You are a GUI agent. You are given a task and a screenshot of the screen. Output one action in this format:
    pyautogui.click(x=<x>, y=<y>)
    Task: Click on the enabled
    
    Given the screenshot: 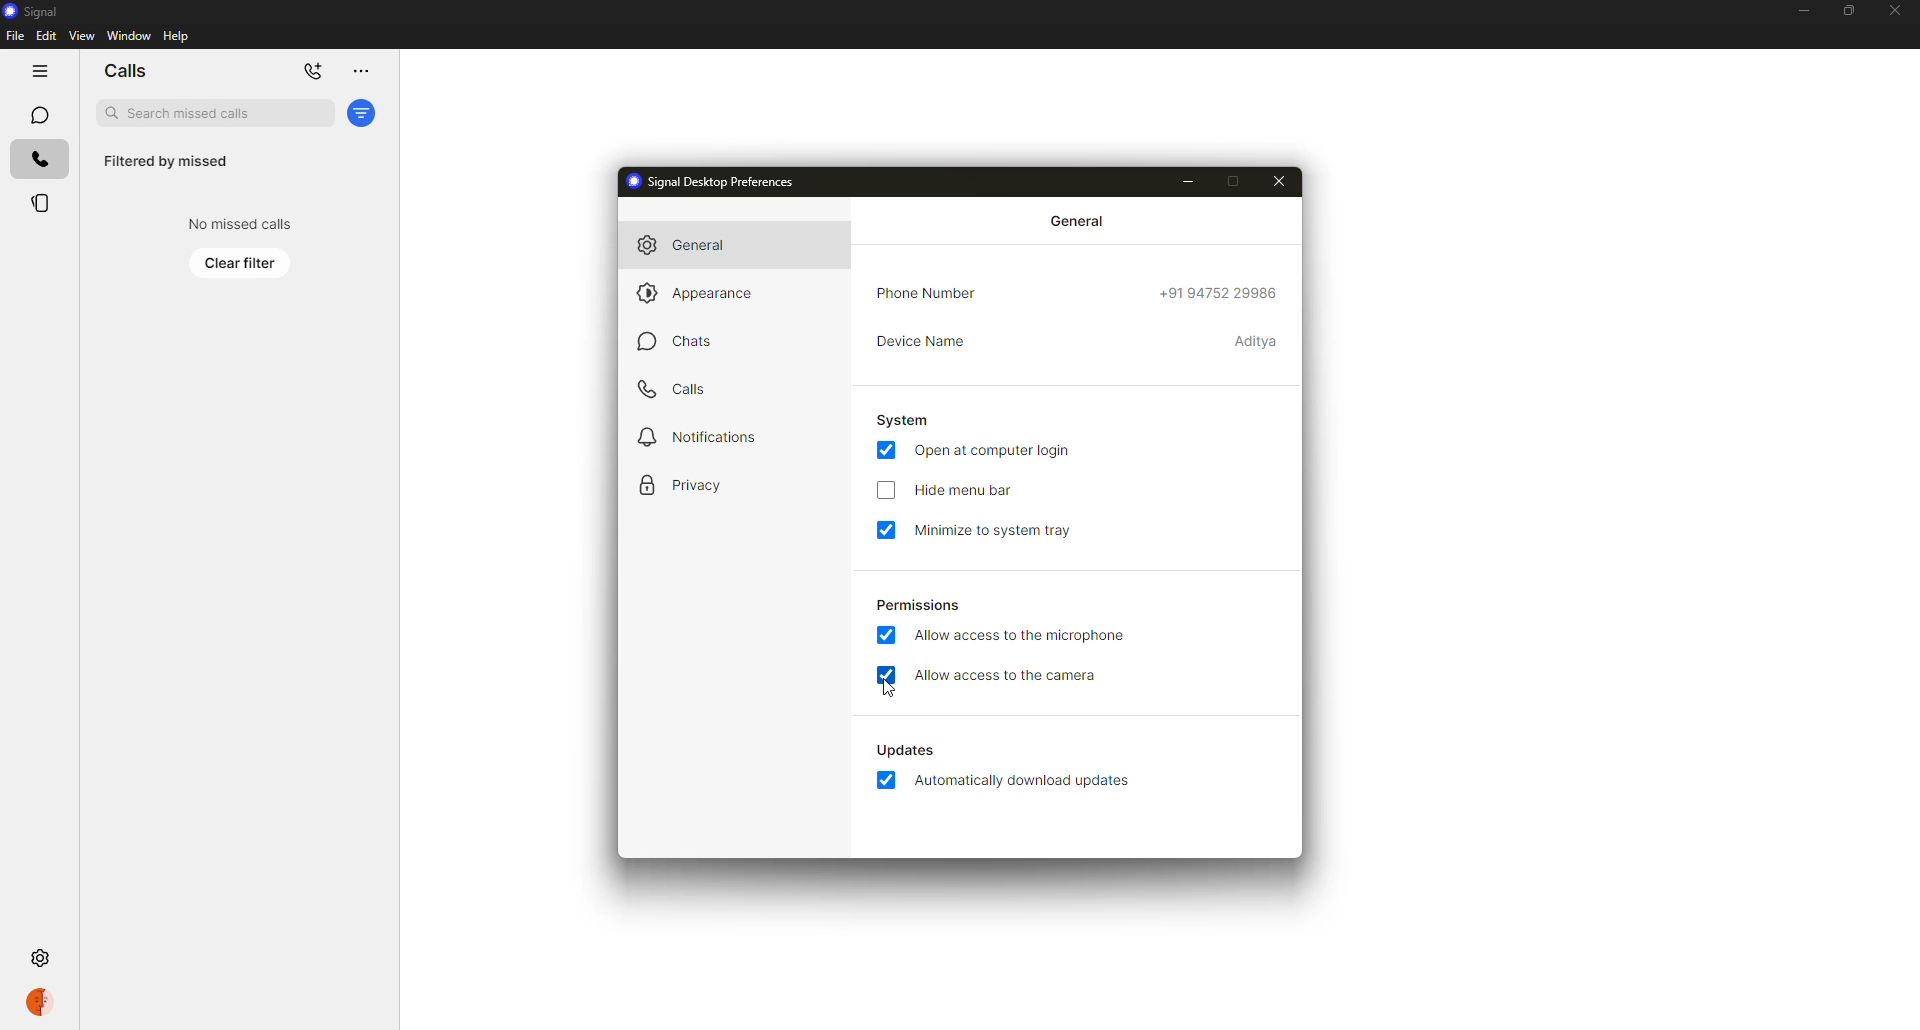 What is the action you would take?
    pyautogui.click(x=884, y=450)
    